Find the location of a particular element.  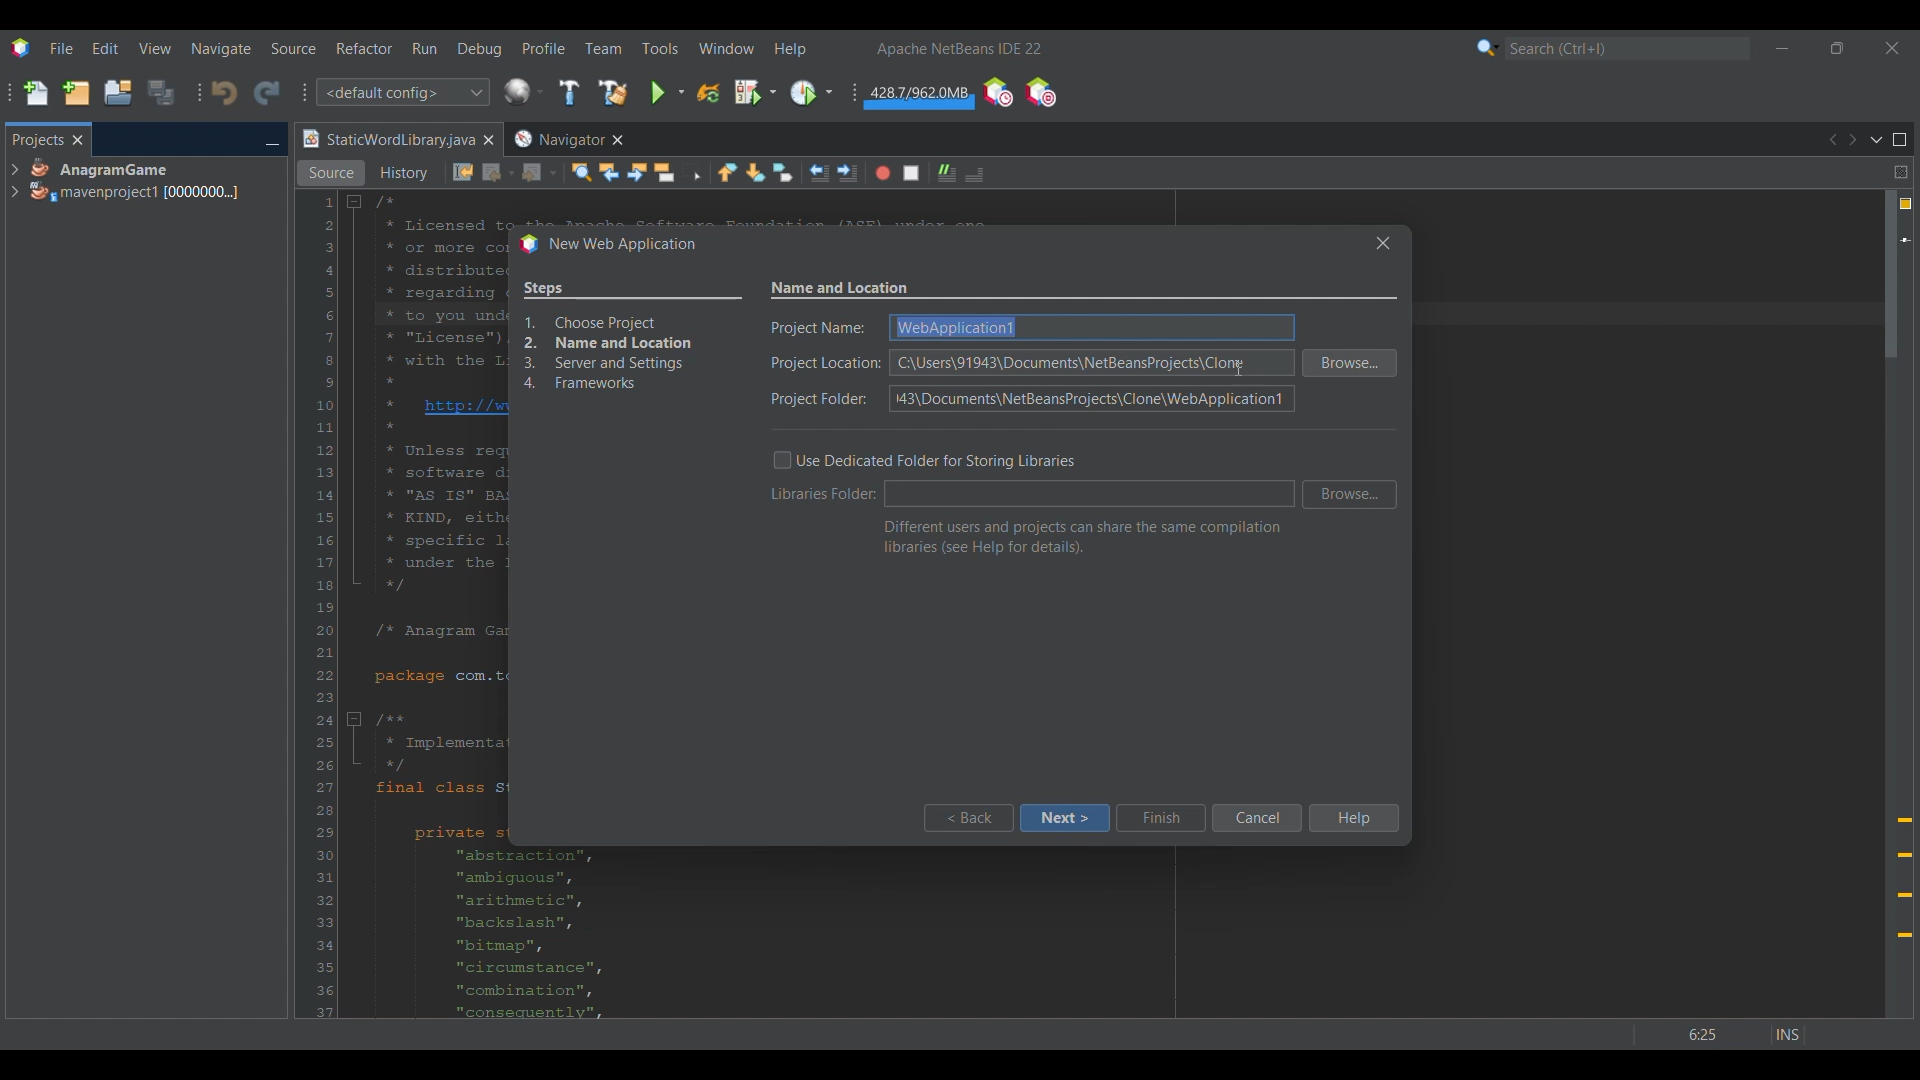

Window menu is located at coordinates (727, 48).